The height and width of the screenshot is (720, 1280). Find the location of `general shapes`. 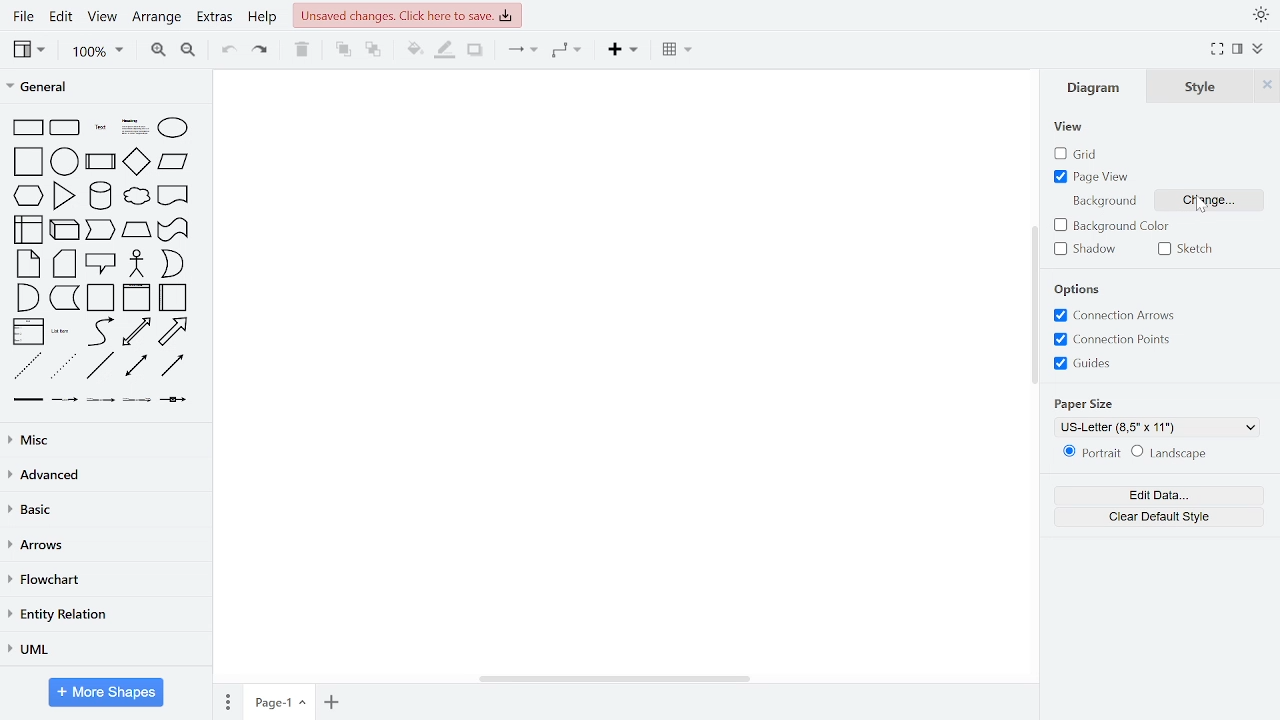

general shapes is located at coordinates (61, 125).